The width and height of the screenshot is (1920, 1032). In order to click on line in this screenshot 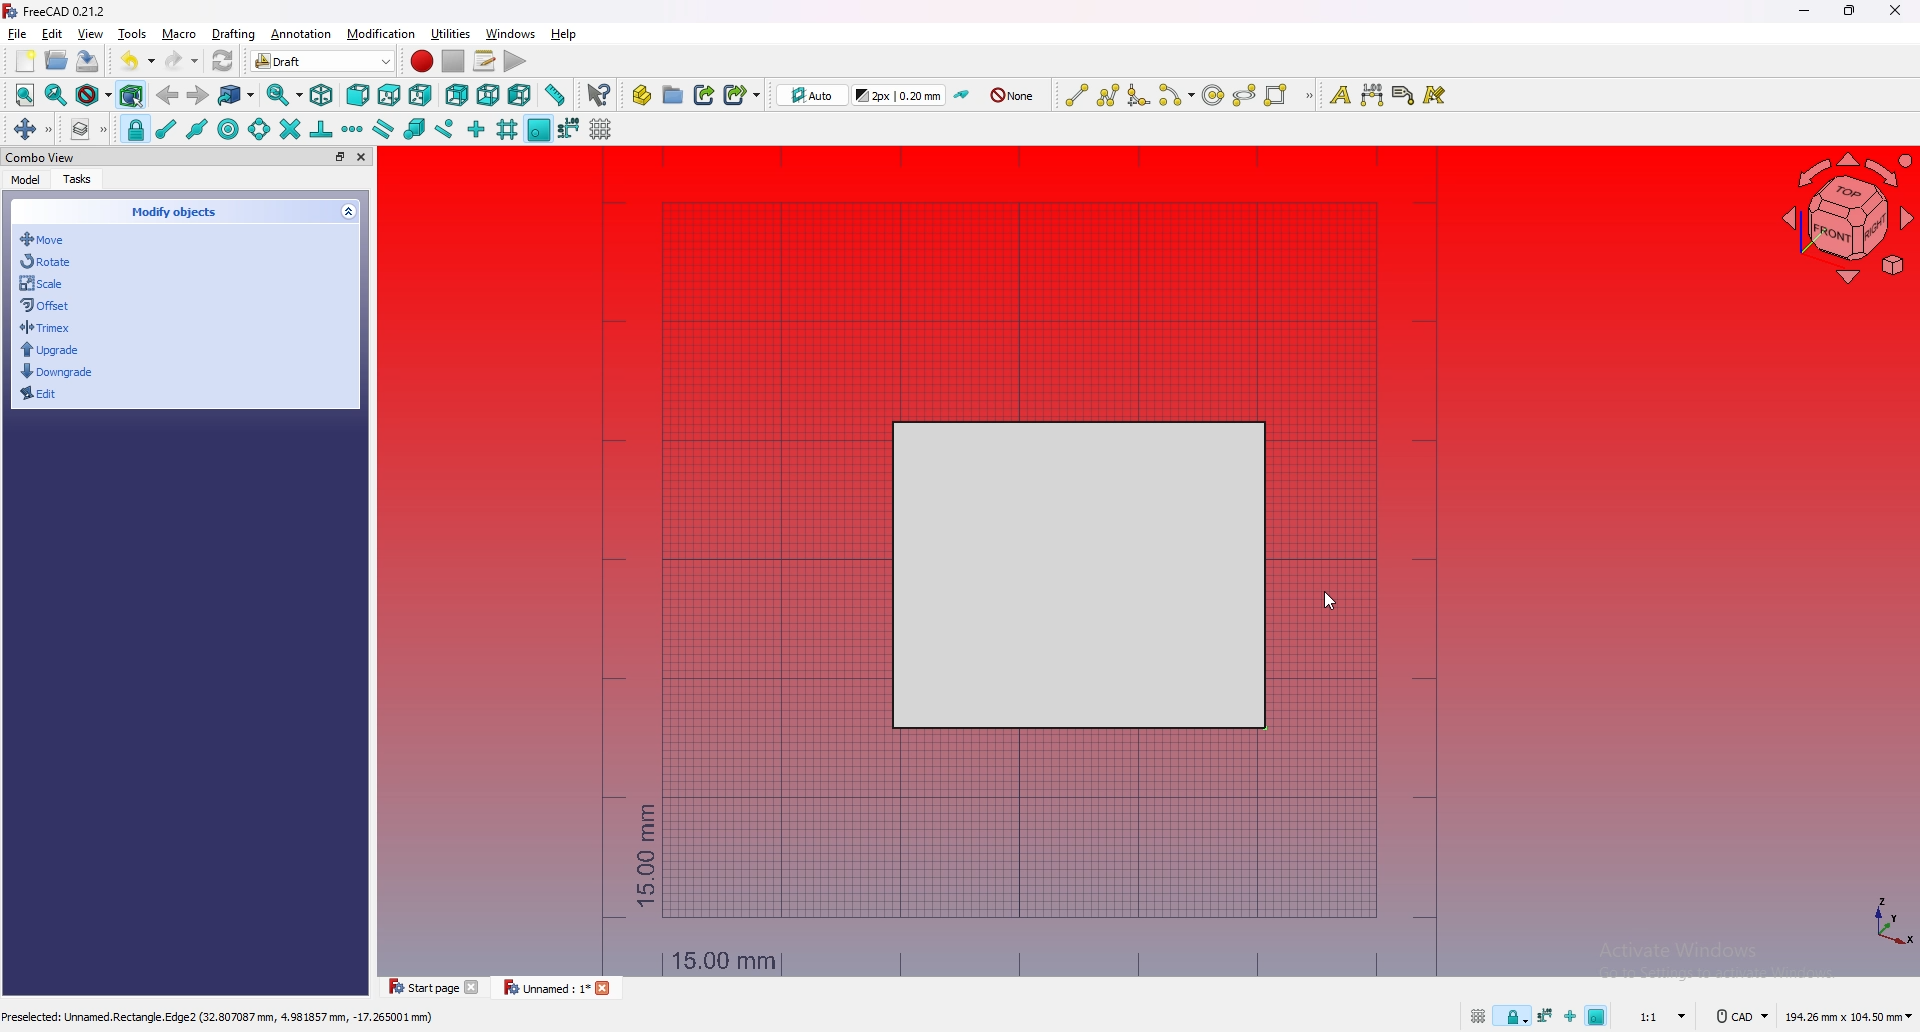, I will do `click(1076, 95)`.